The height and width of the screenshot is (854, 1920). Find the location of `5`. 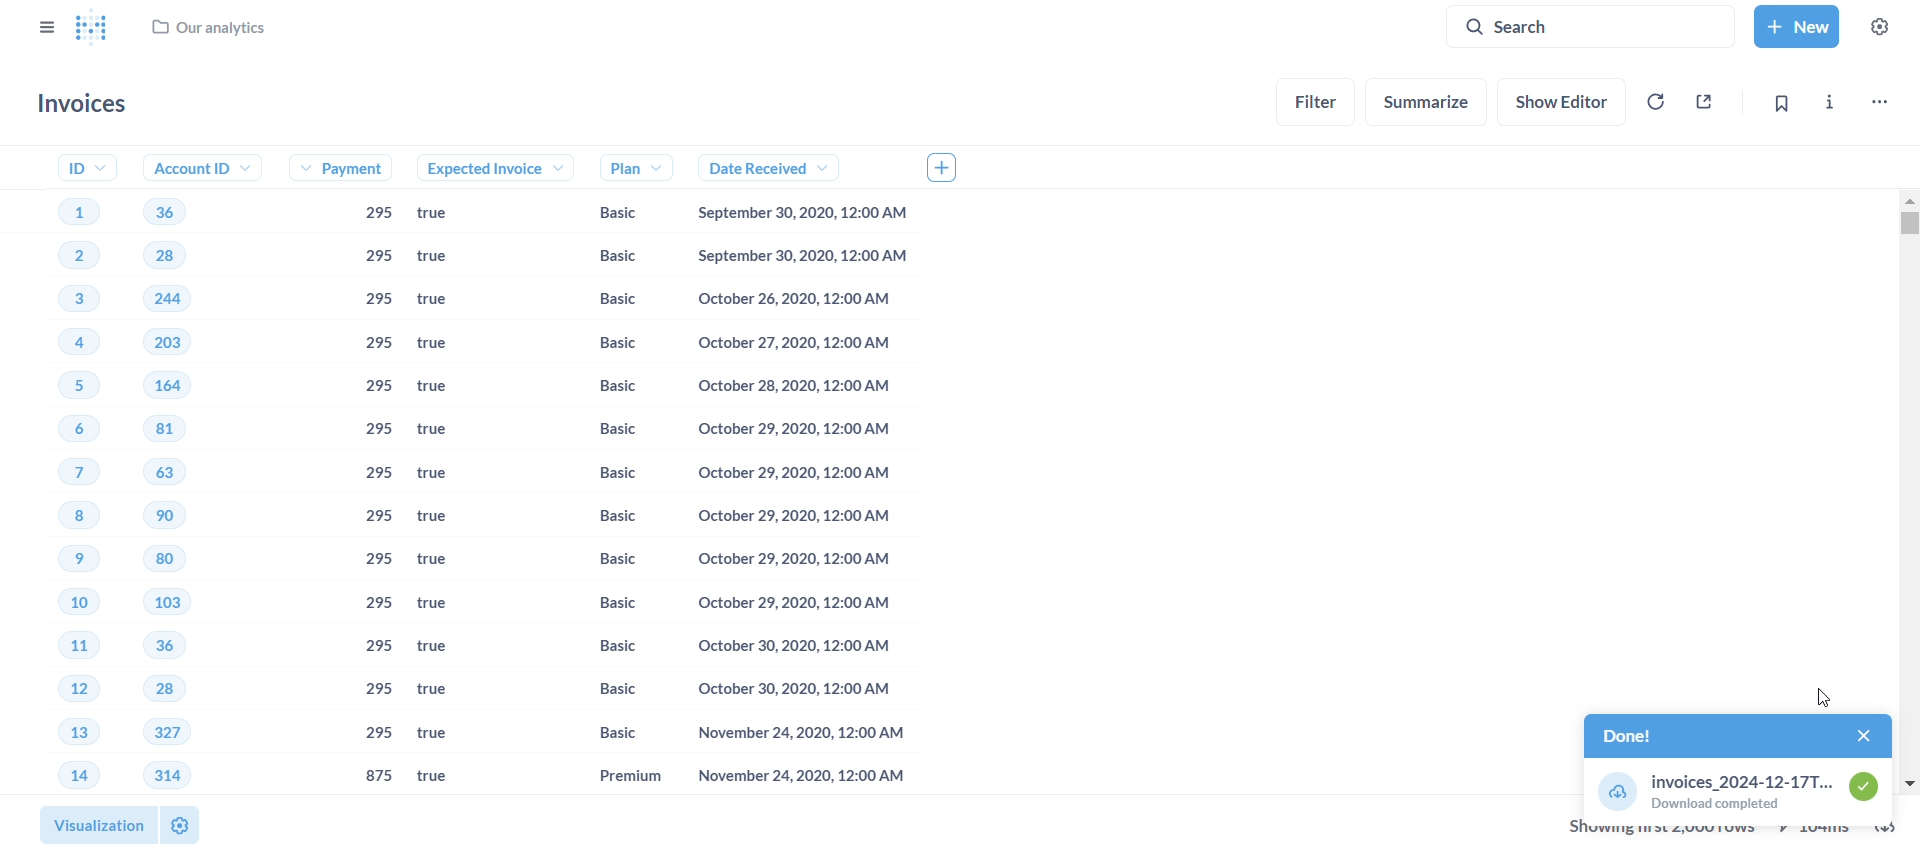

5 is located at coordinates (68, 384).